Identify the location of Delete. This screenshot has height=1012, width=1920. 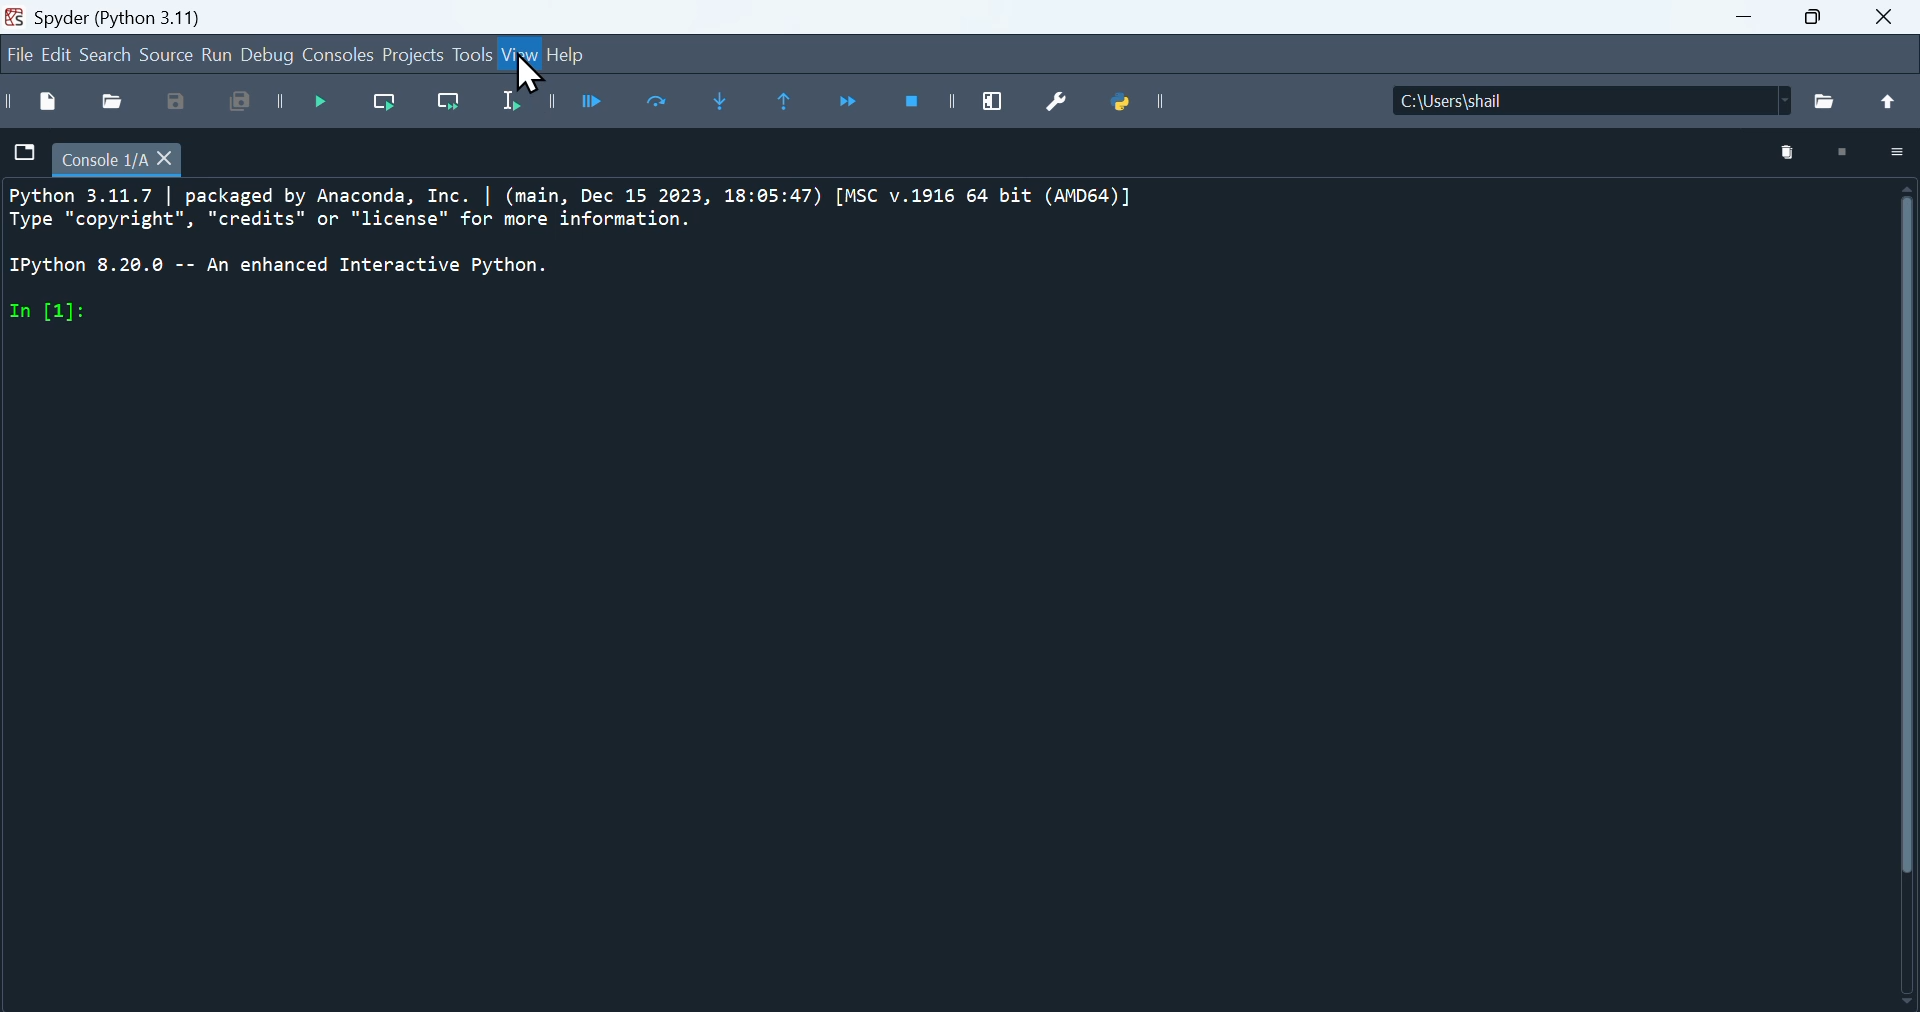
(1789, 152).